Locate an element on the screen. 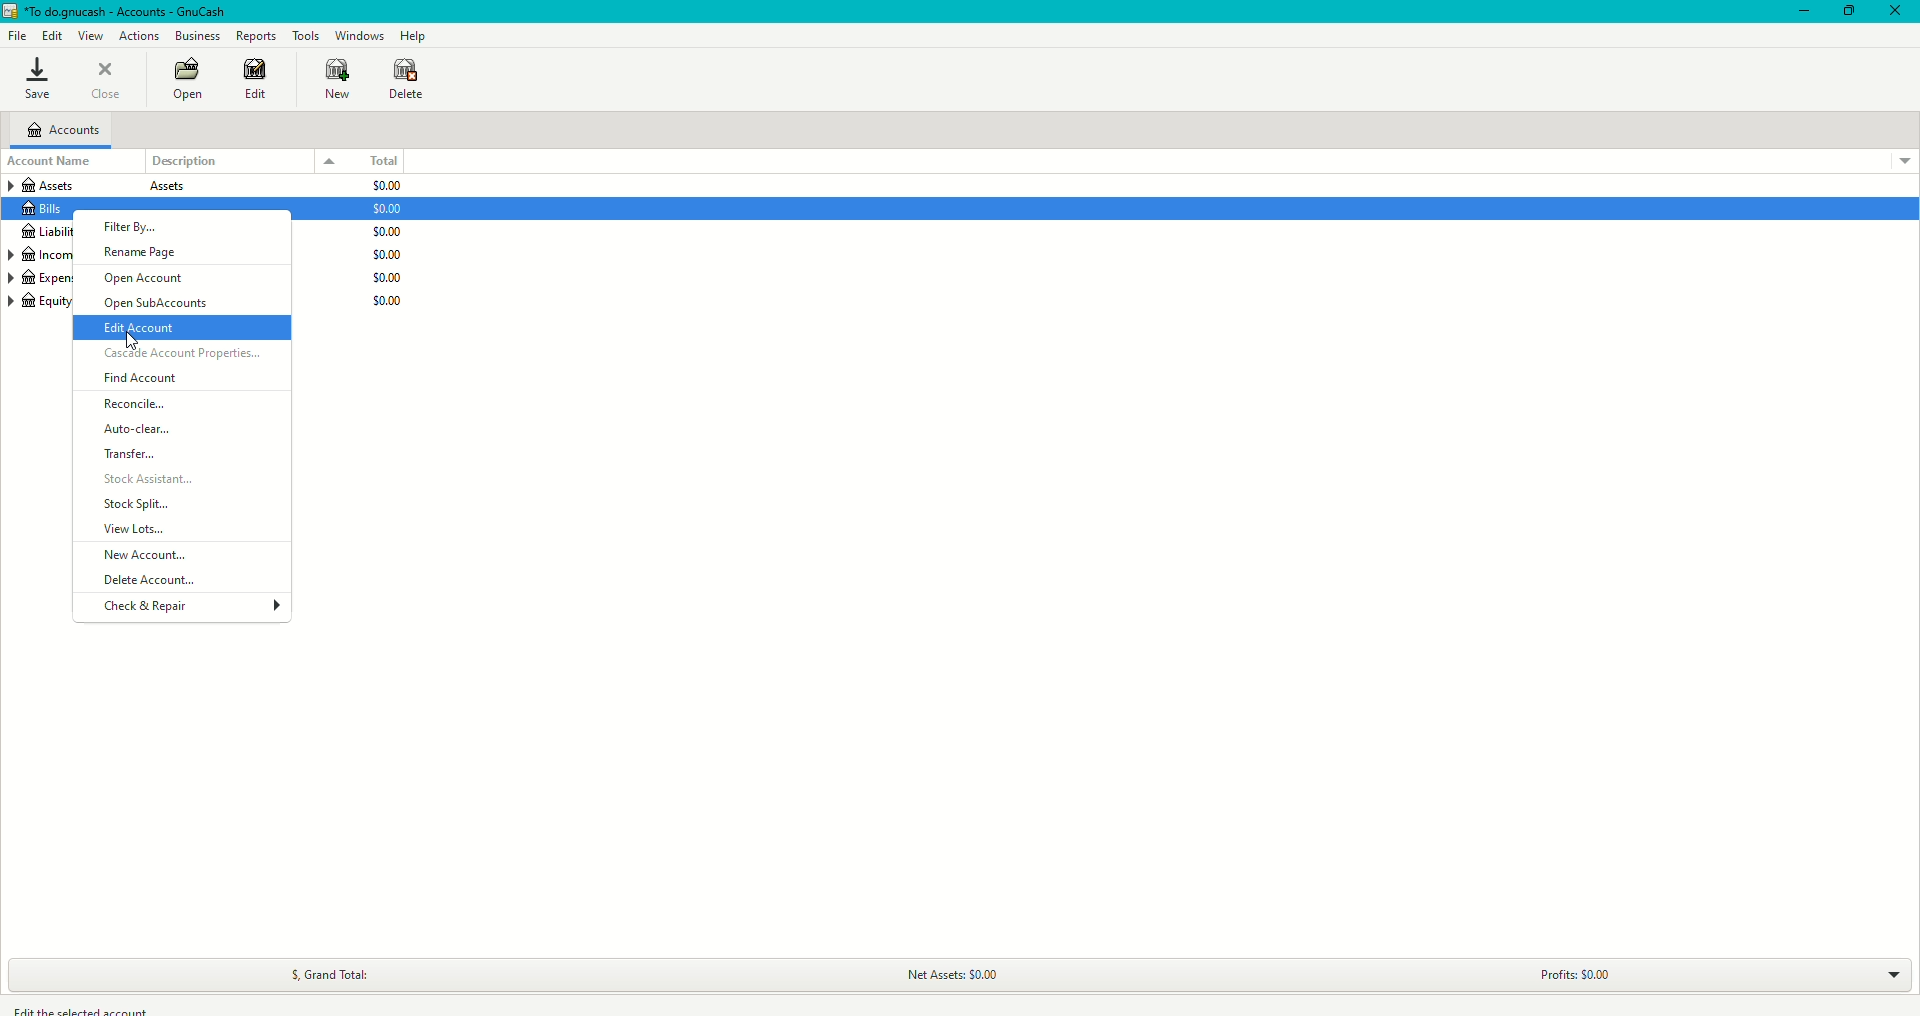 The width and height of the screenshot is (1920, 1016). Bills is located at coordinates (47, 209).